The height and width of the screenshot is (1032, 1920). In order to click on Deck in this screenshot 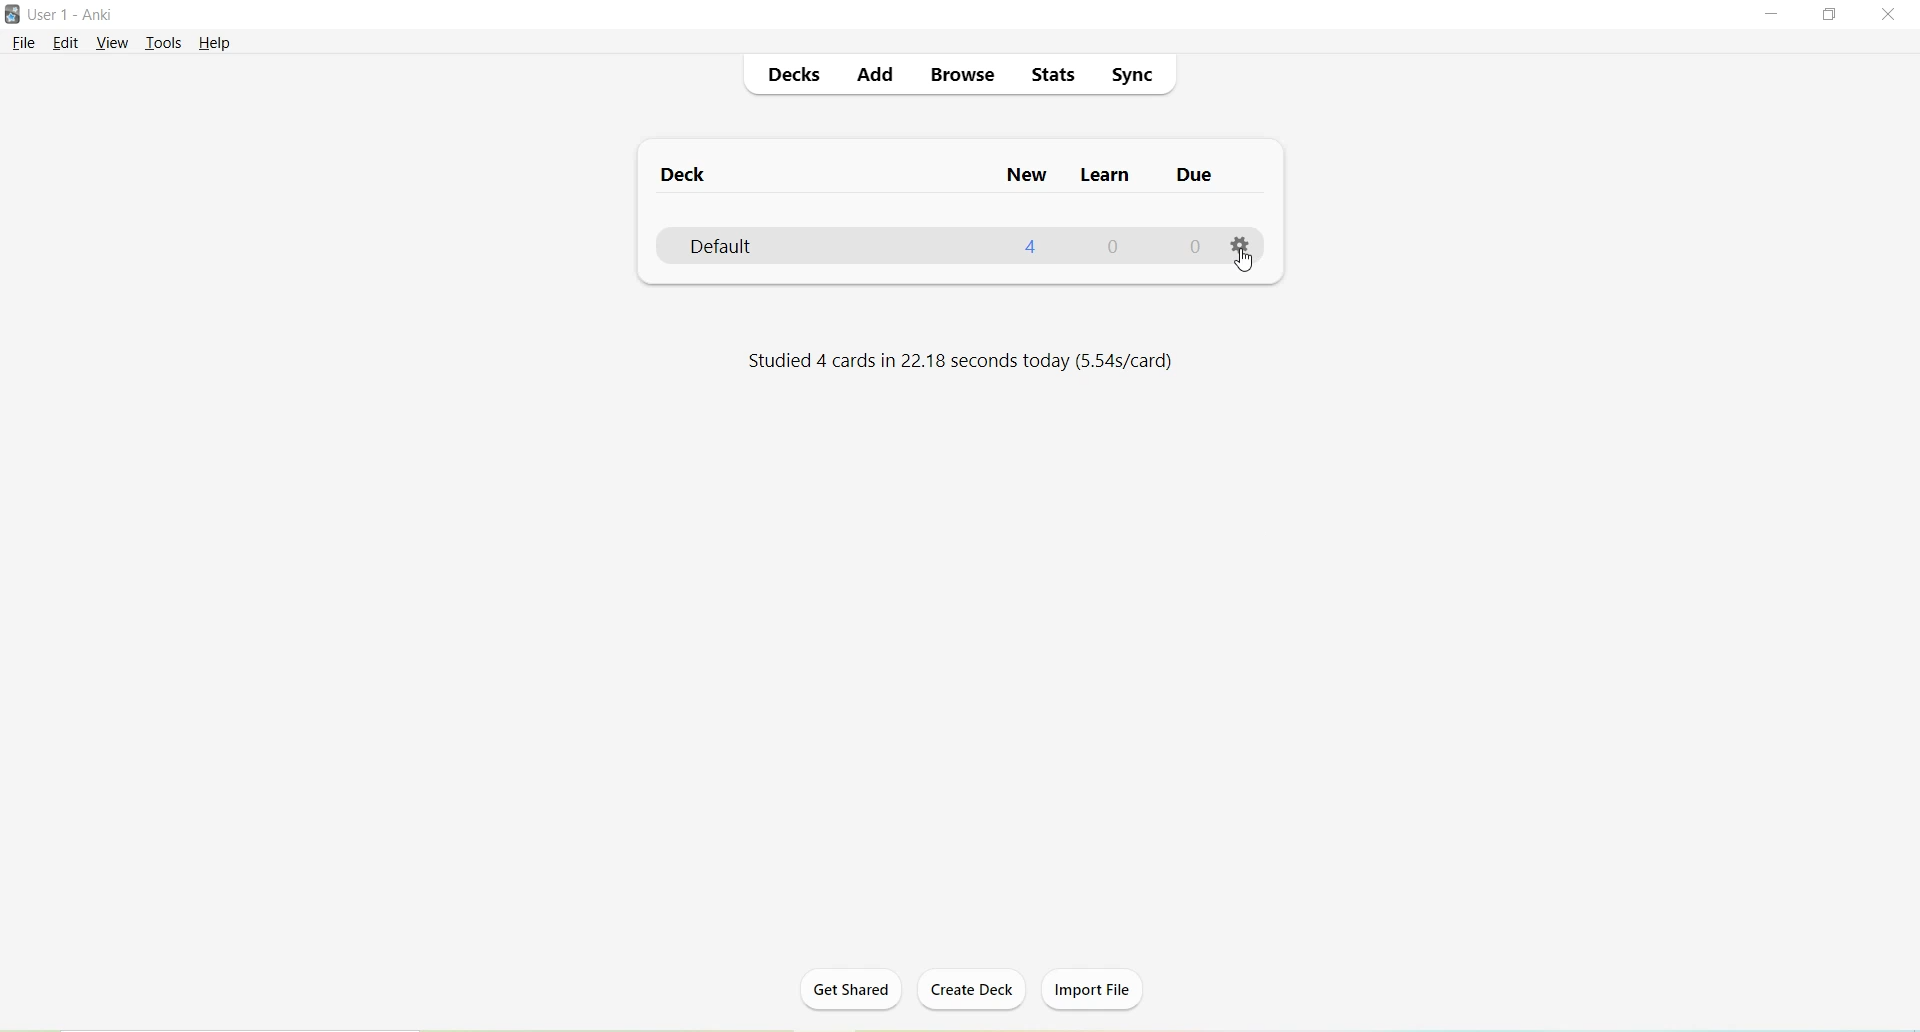, I will do `click(684, 178)`.